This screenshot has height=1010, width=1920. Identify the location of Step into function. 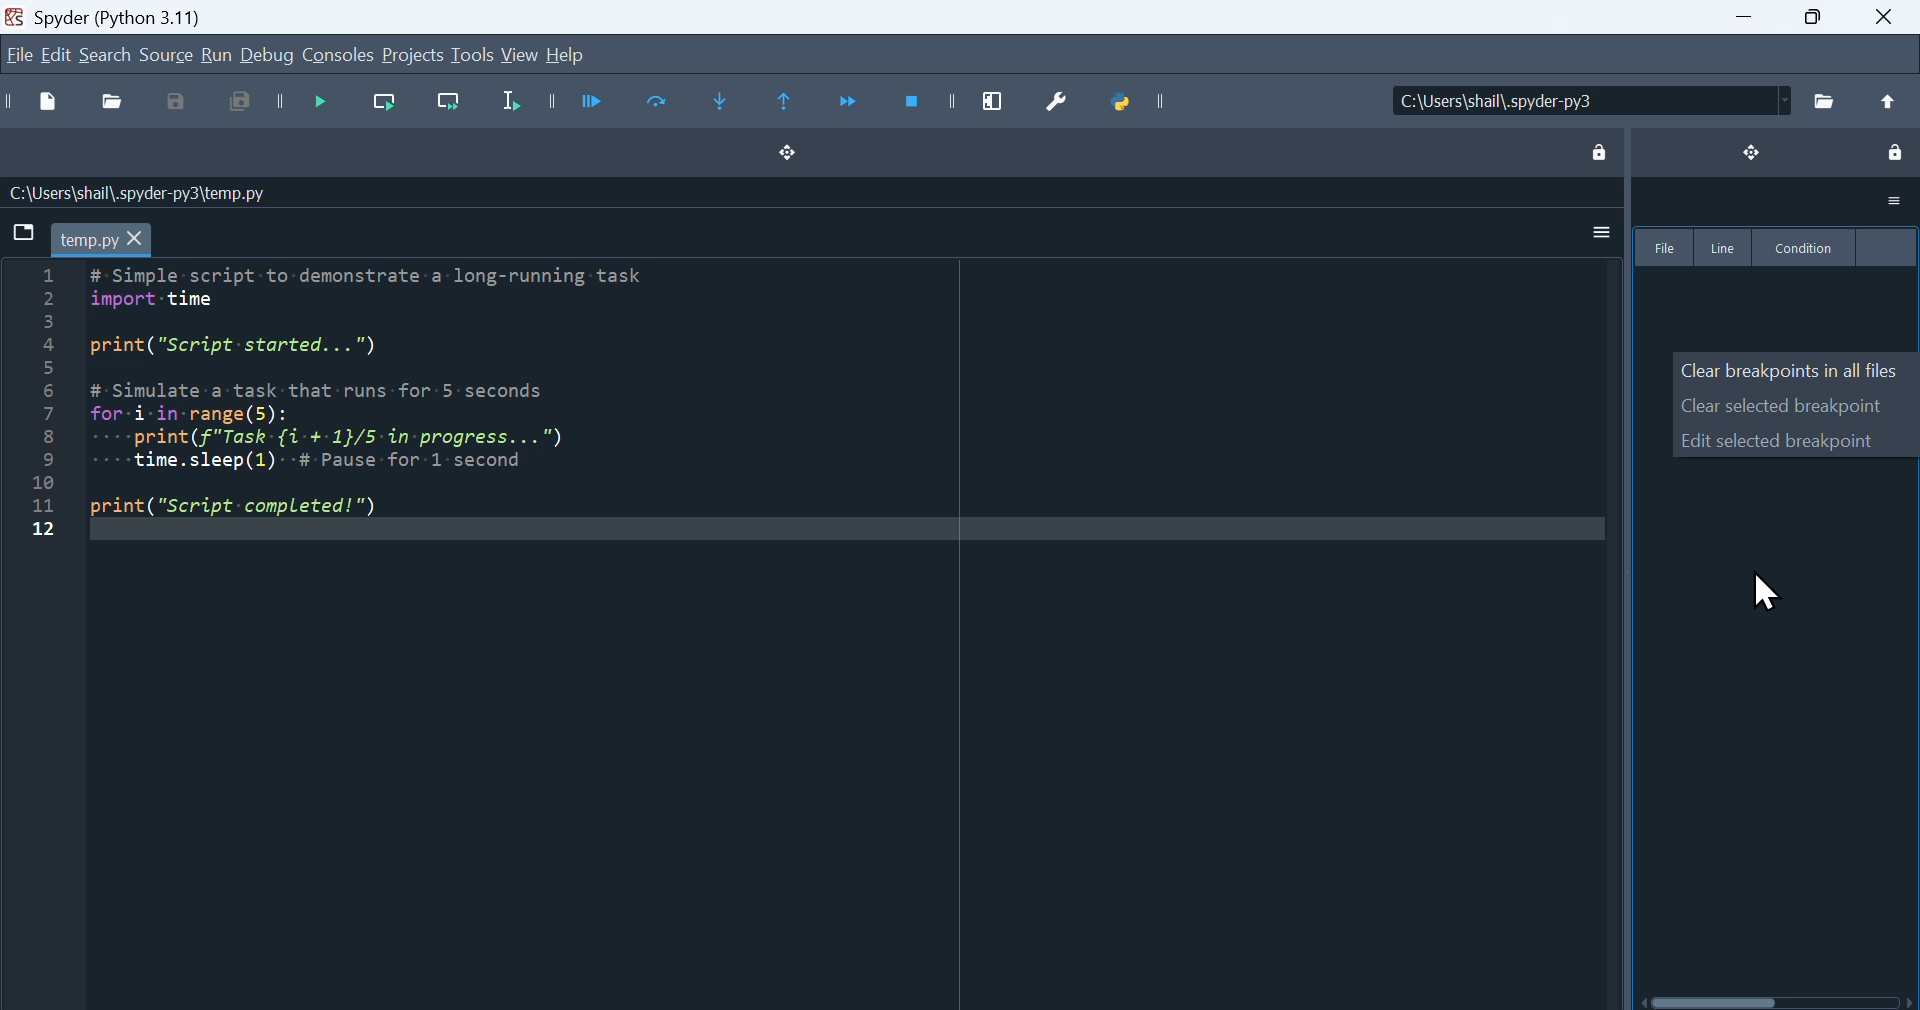
(725, 103).